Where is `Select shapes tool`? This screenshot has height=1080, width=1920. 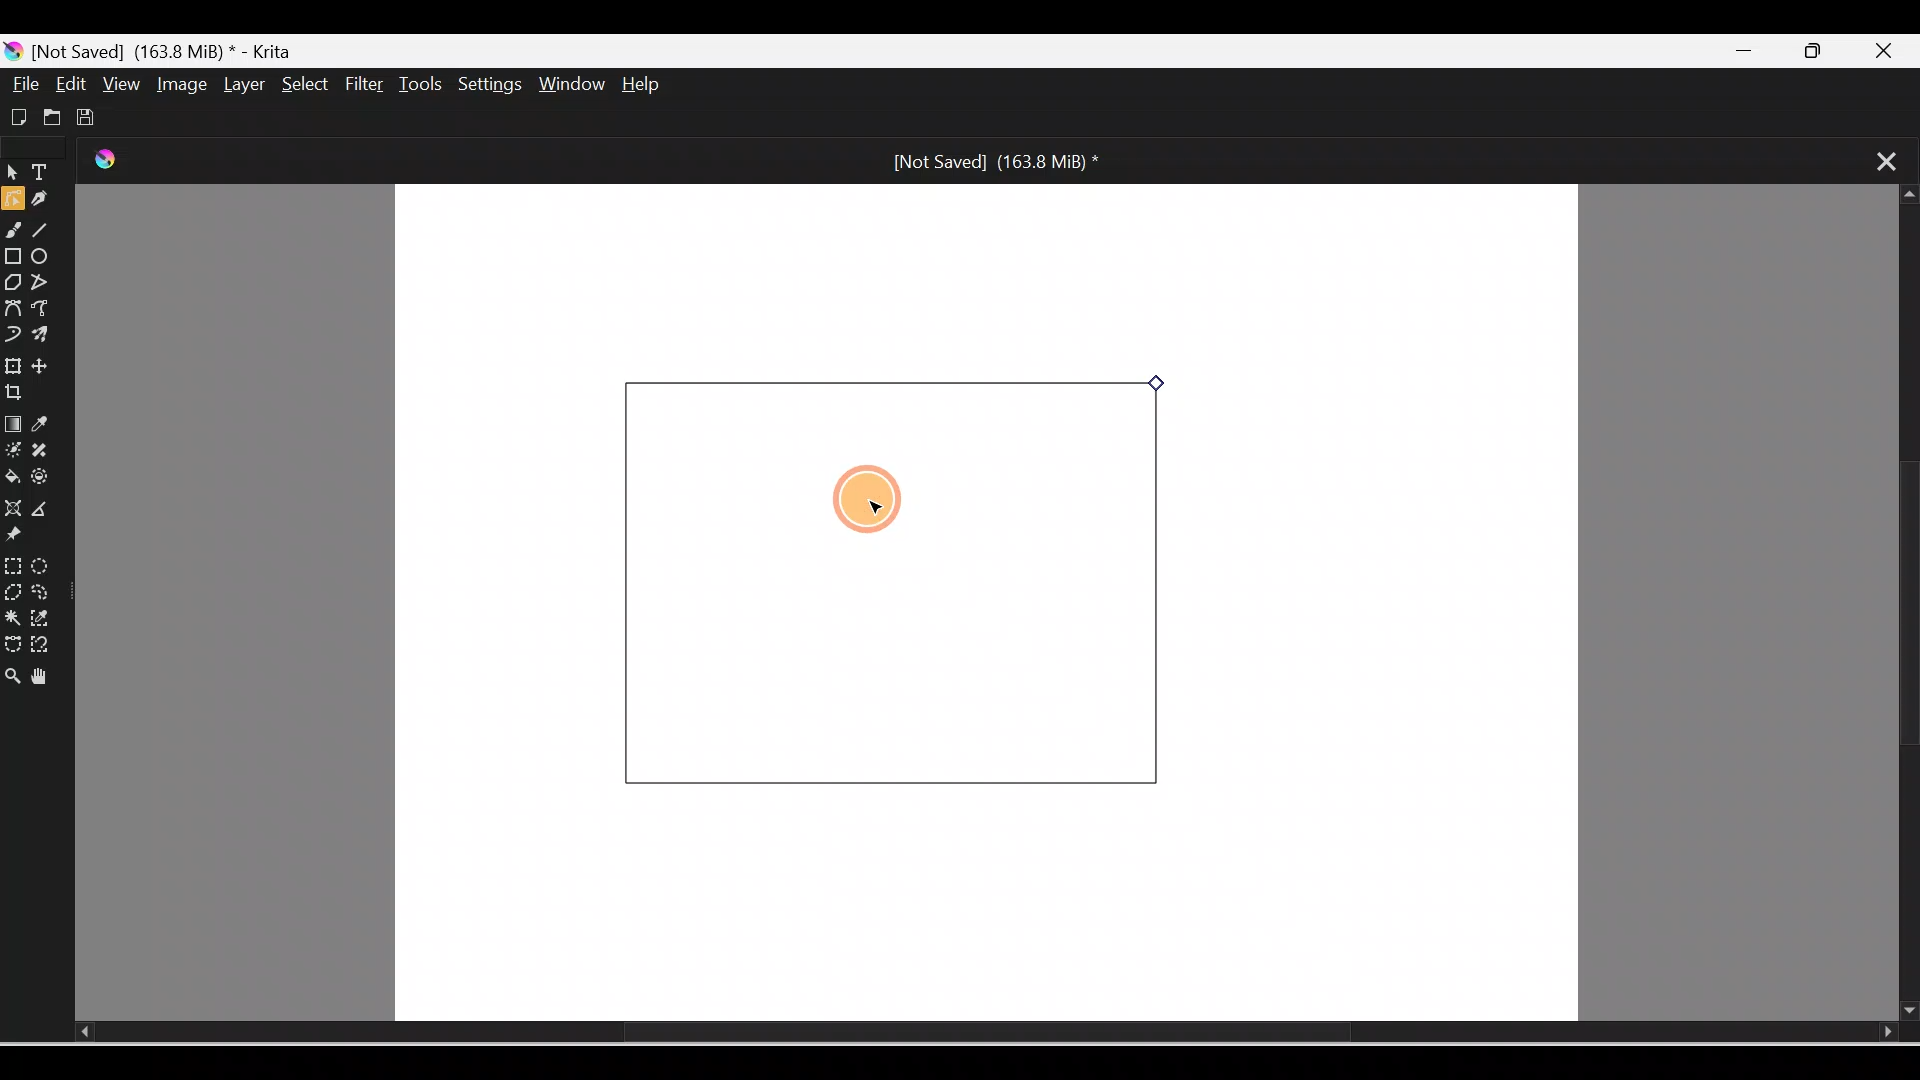
Select shapes tool is located at coordinates (12, 175).